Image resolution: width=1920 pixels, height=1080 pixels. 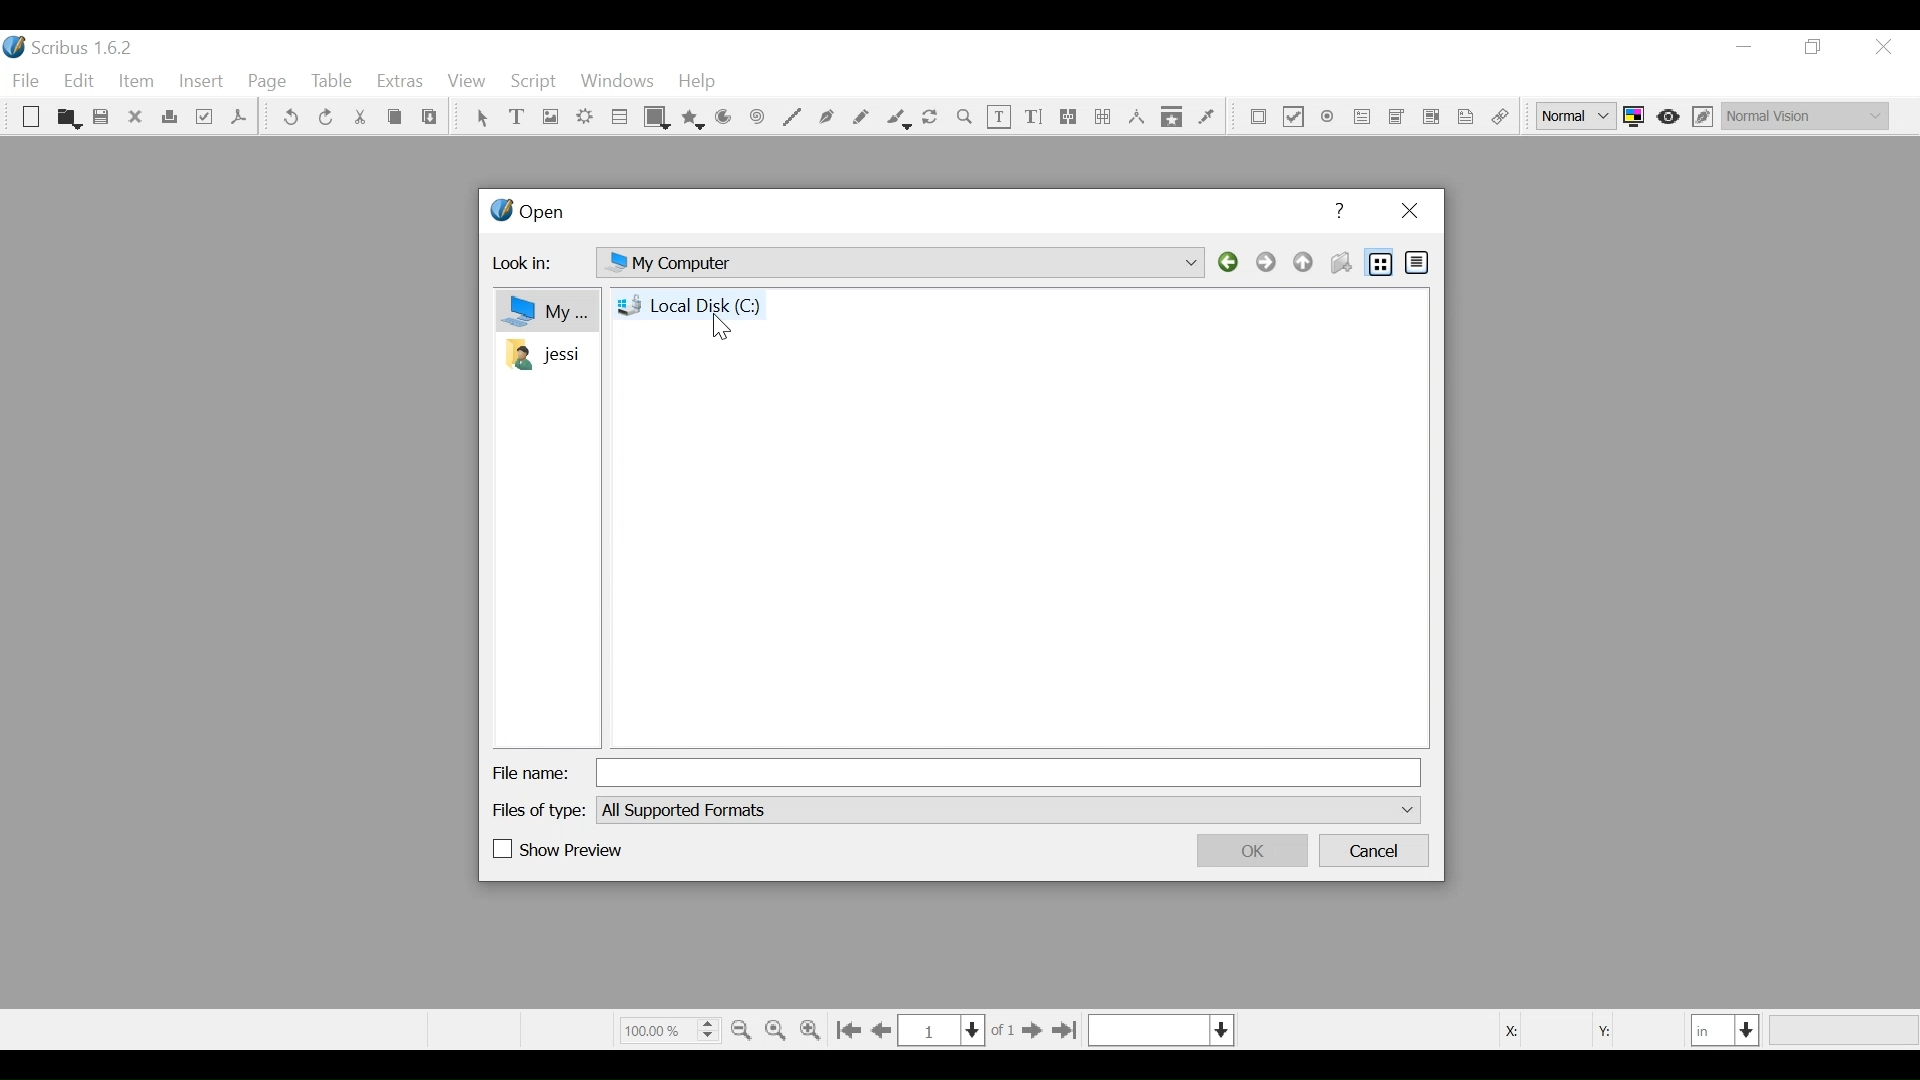 I want to click on Zoom Factor, so click(x=668, y=1029).